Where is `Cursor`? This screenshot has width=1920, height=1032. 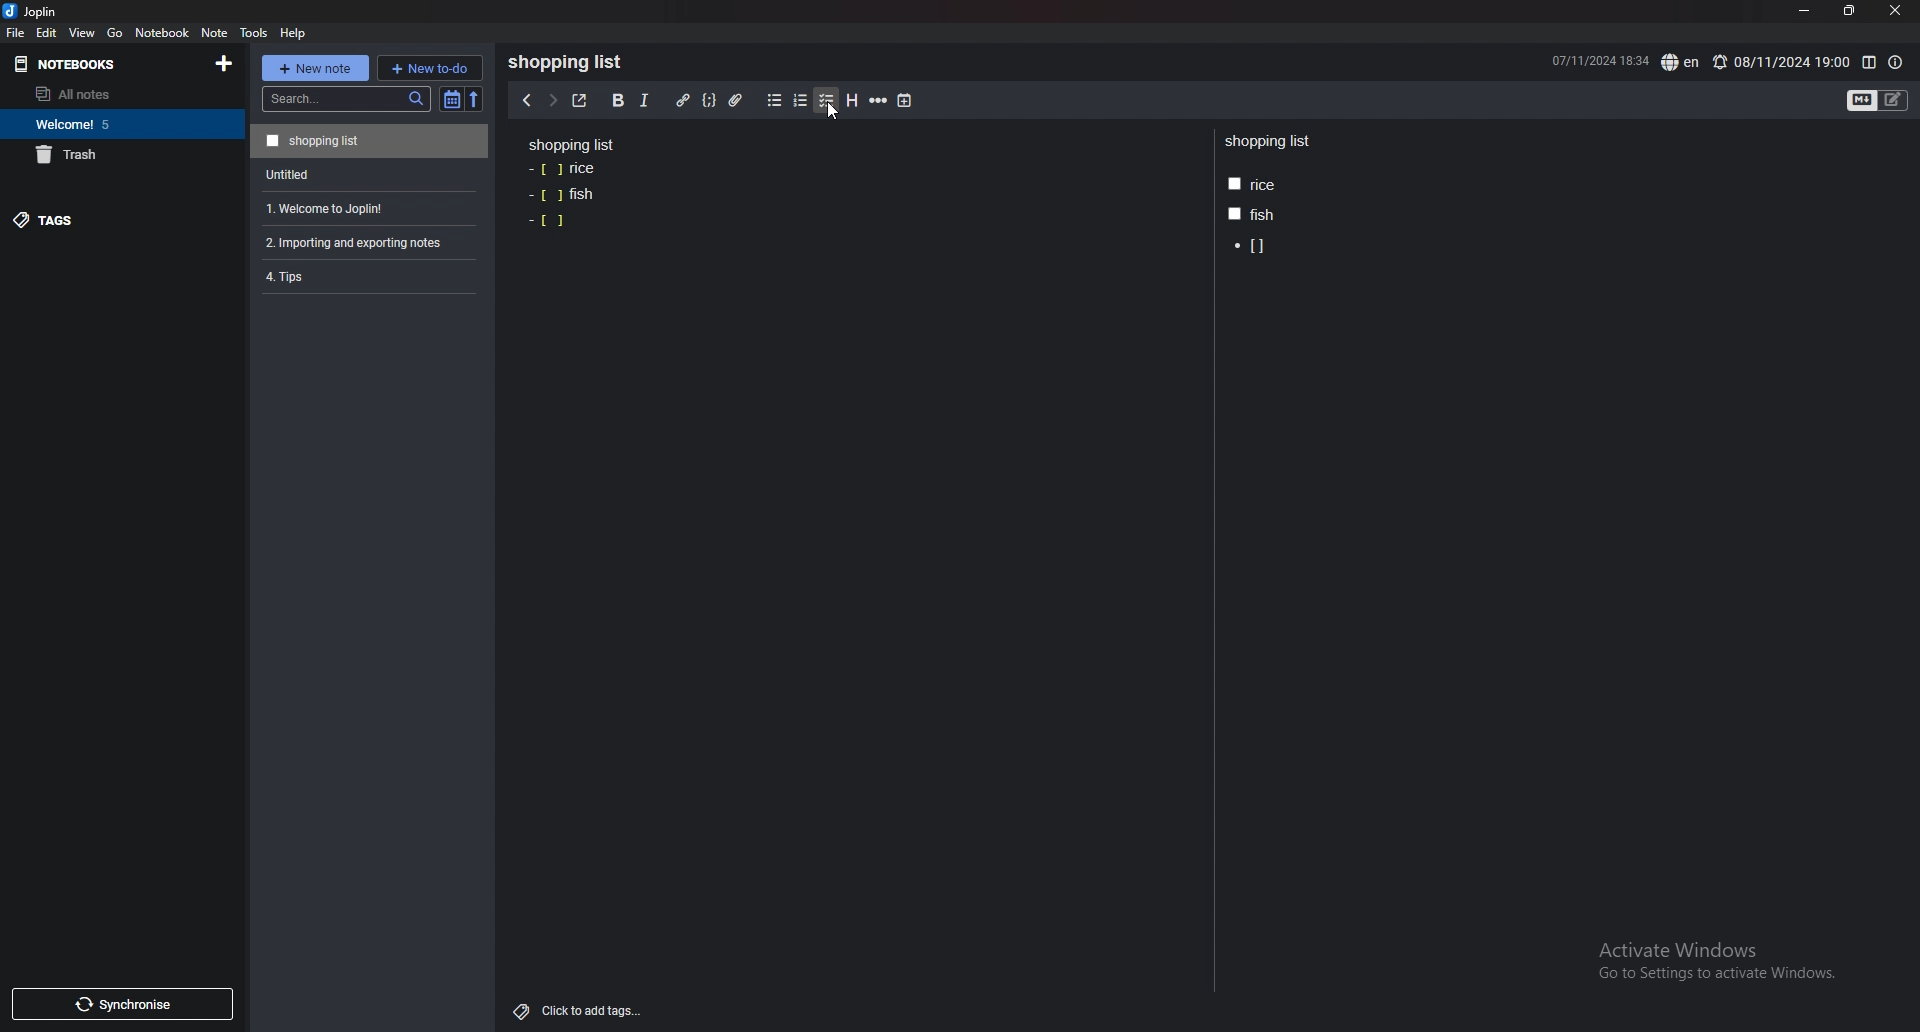 Cursor is located at coordinates (830, 112).